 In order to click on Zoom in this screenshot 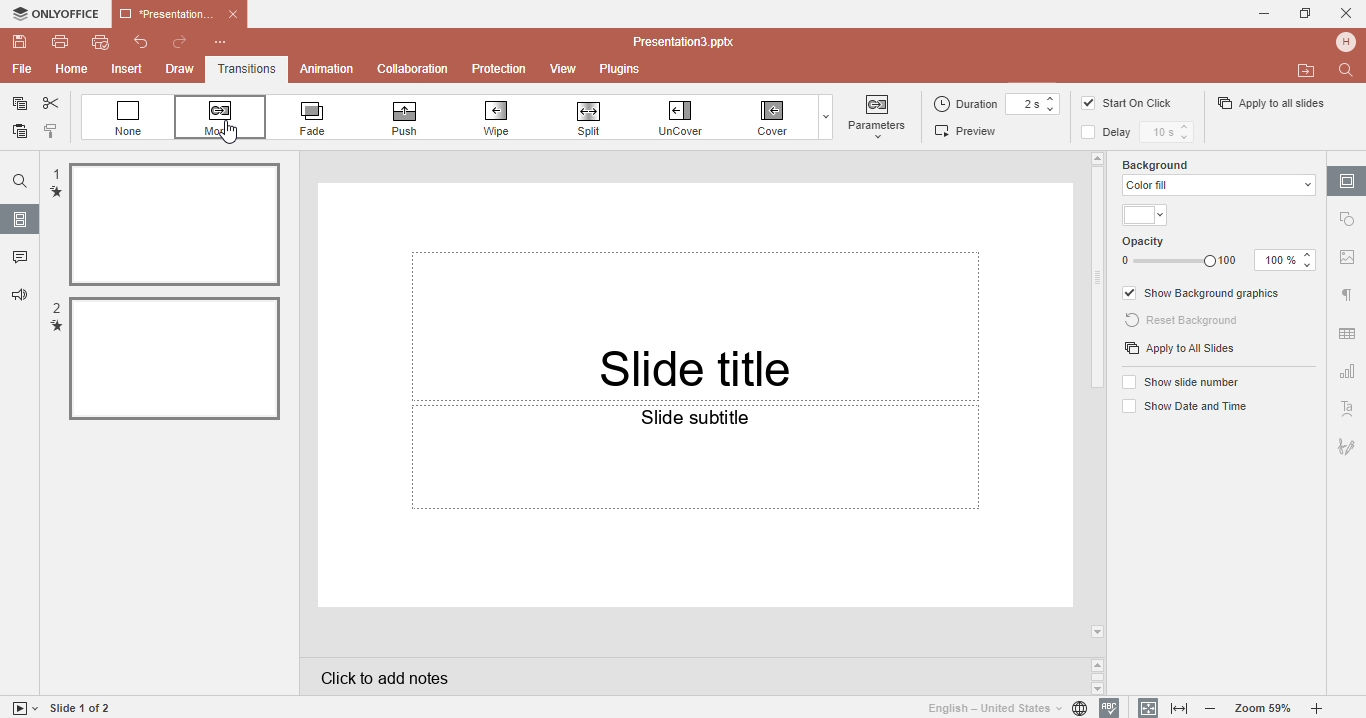, I will do `click(1264, 708)`.